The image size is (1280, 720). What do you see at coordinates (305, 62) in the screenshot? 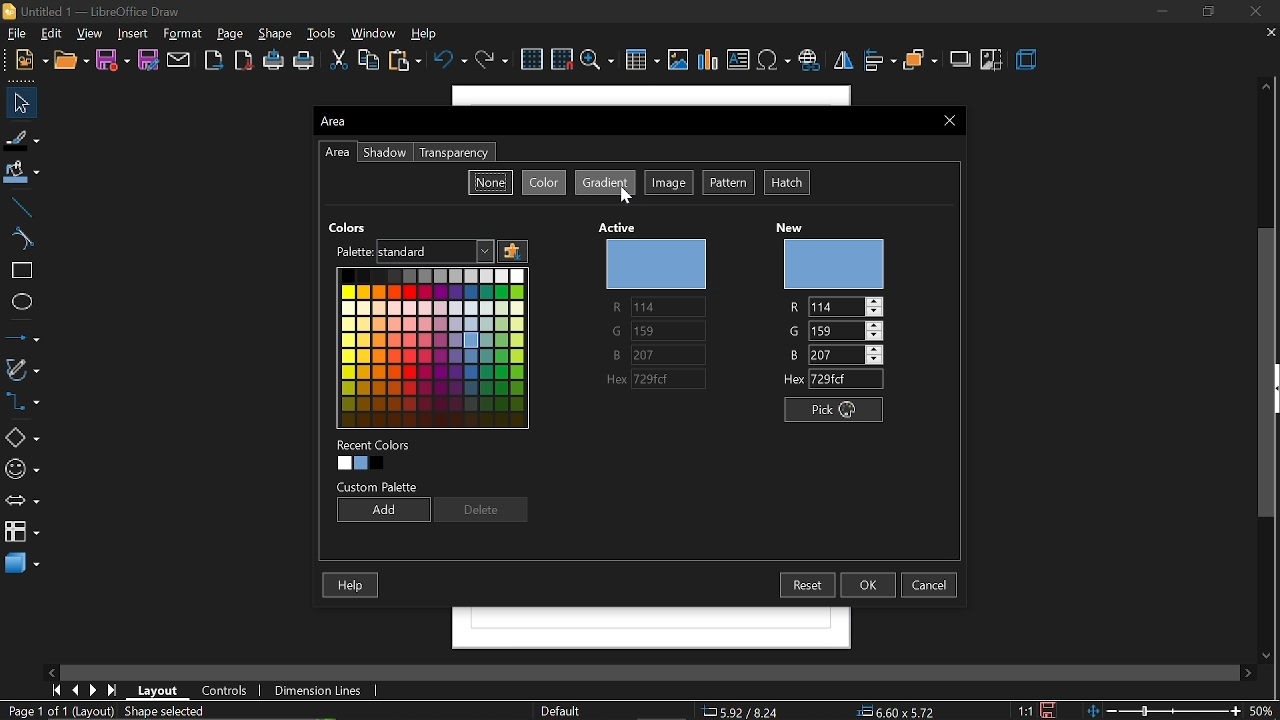
I see `print` at bounding box center [305, 62].